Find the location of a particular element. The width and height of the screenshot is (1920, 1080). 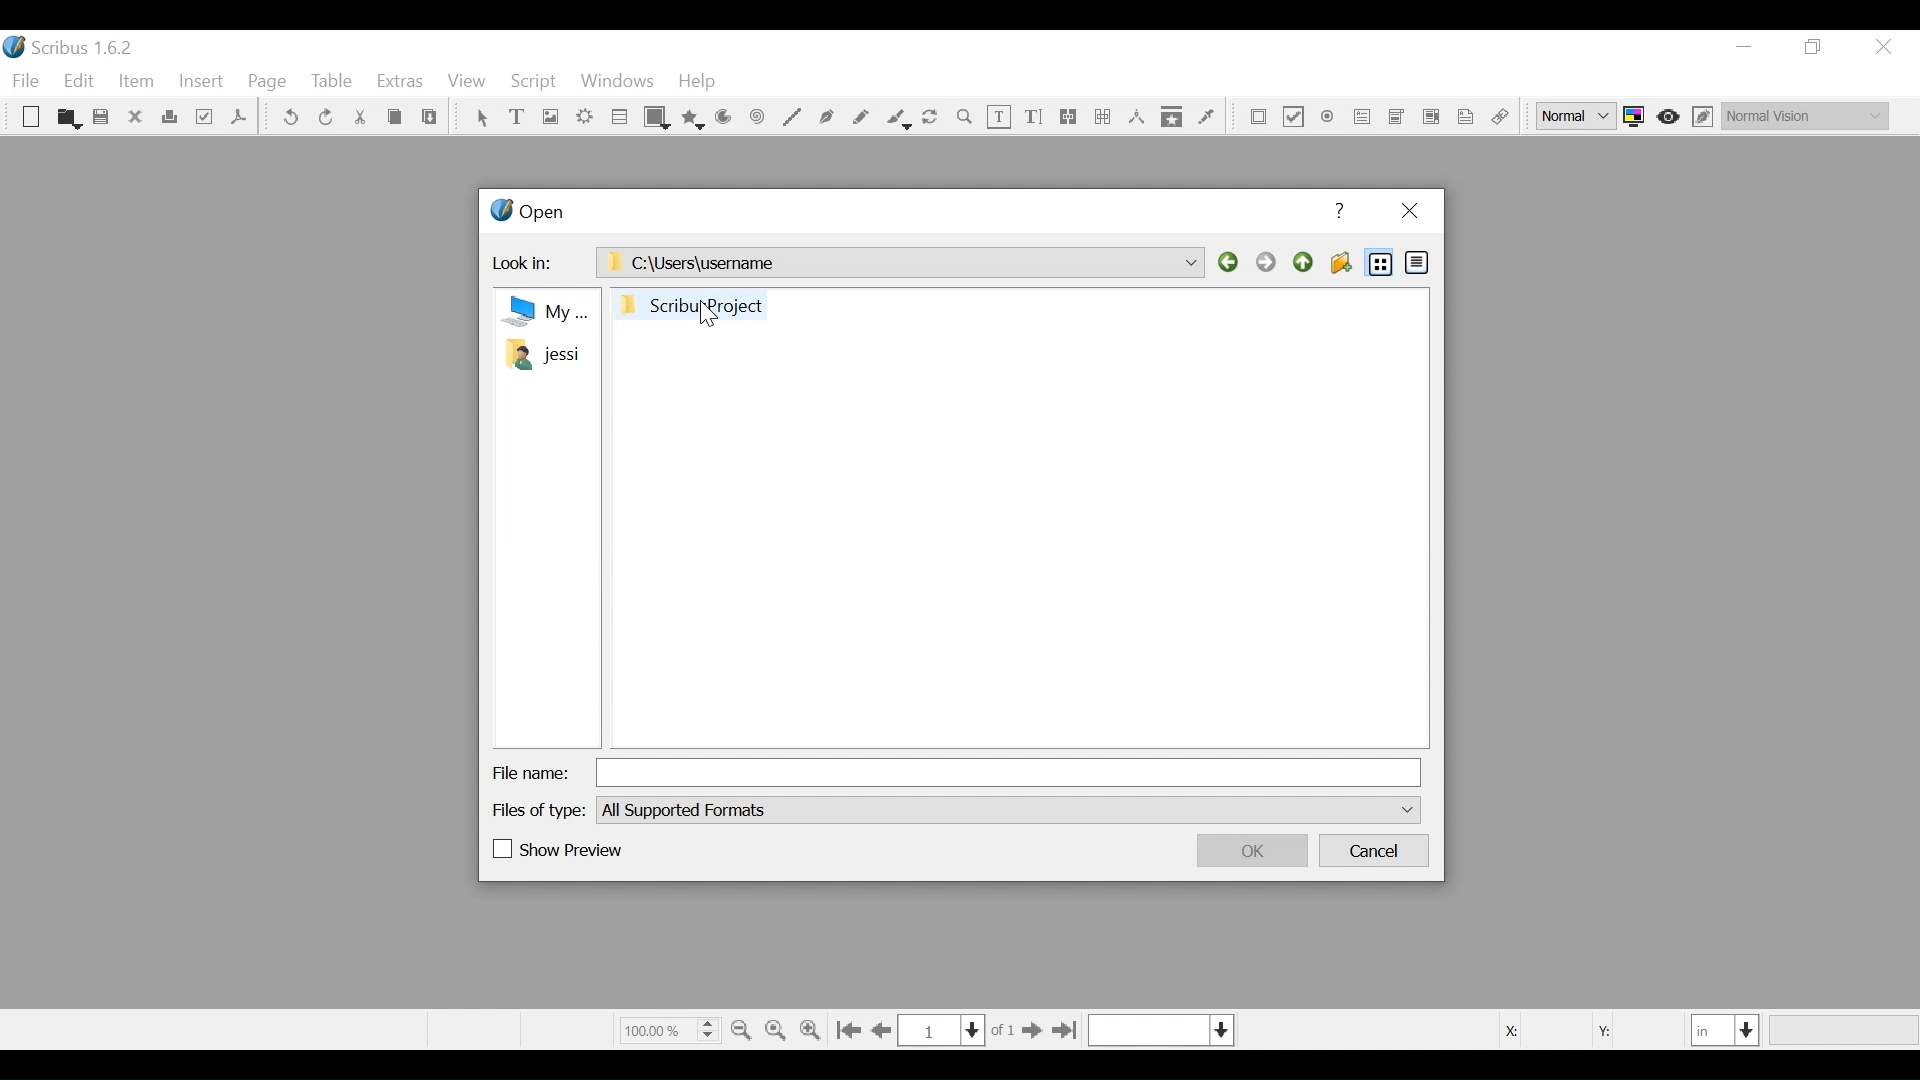

New is located at coordinates (31, 119).